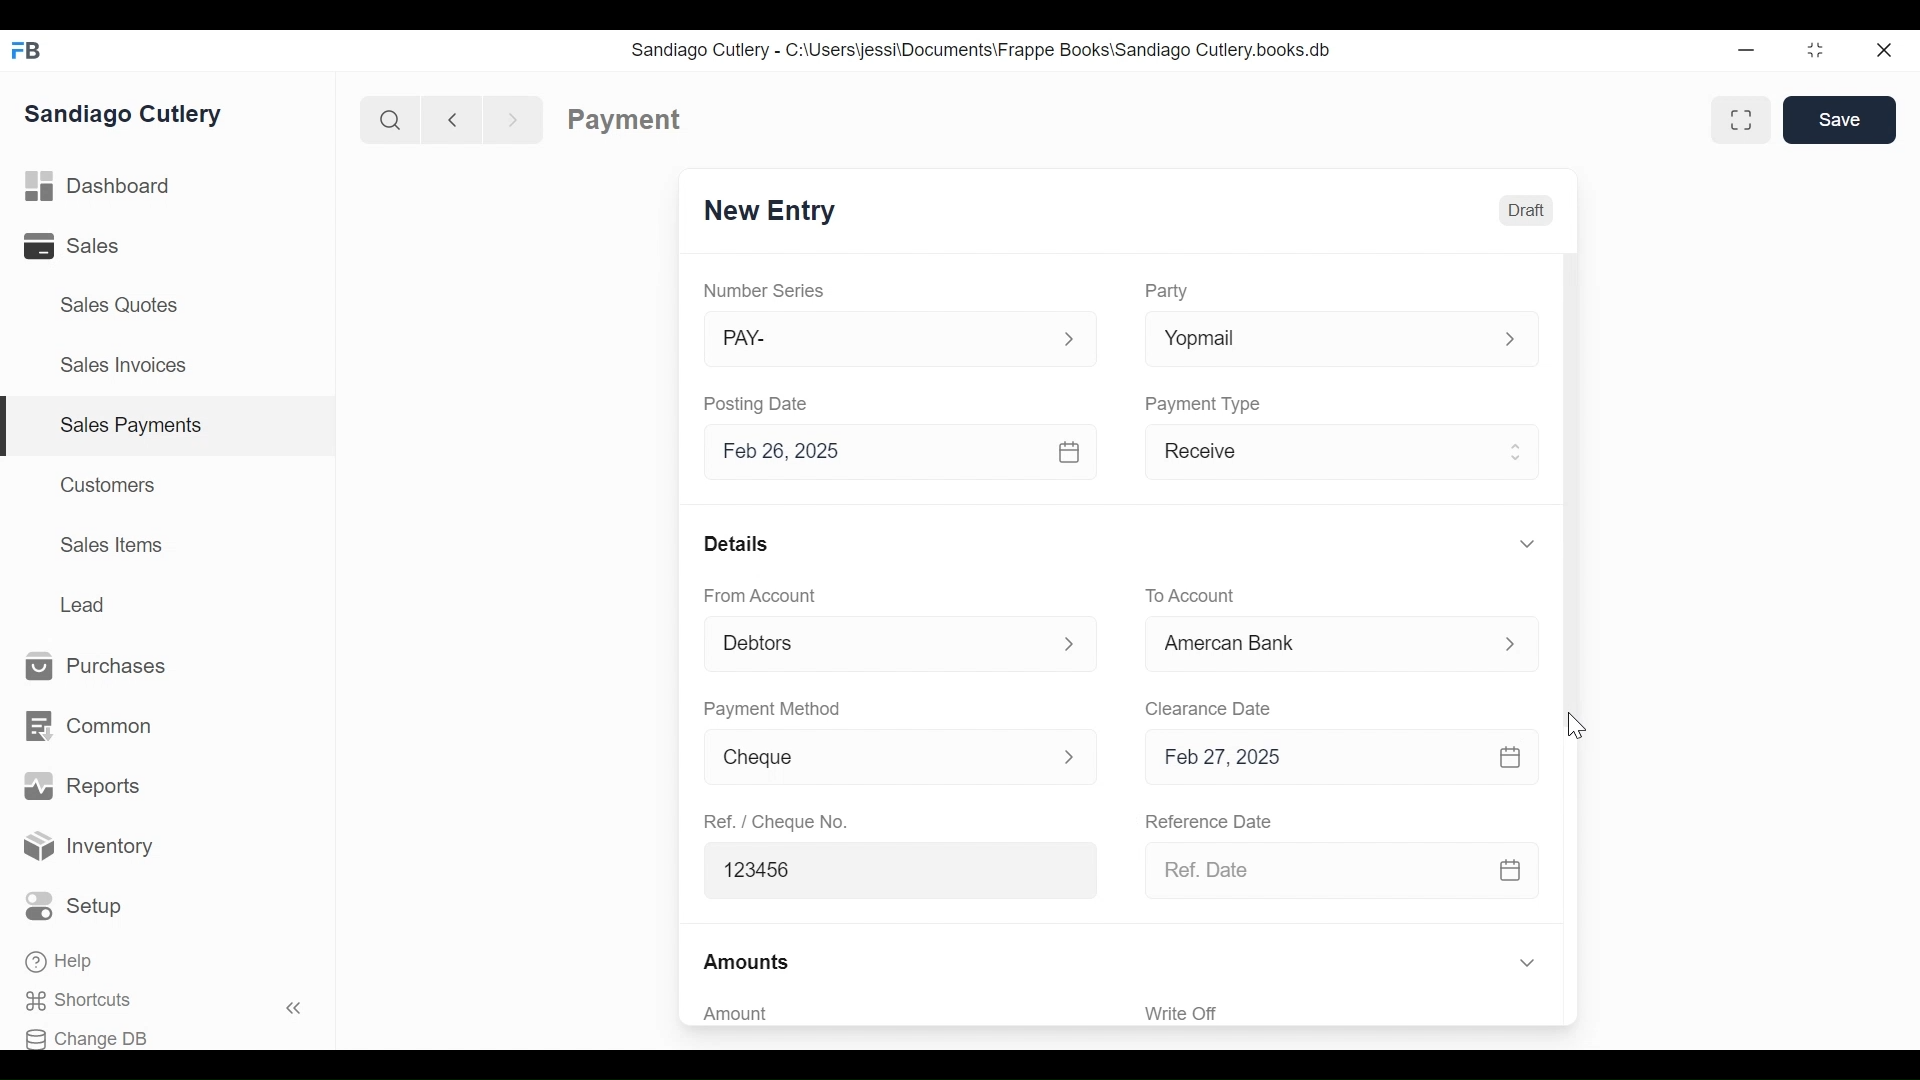  I want to click on Sales, so click(86, 246).